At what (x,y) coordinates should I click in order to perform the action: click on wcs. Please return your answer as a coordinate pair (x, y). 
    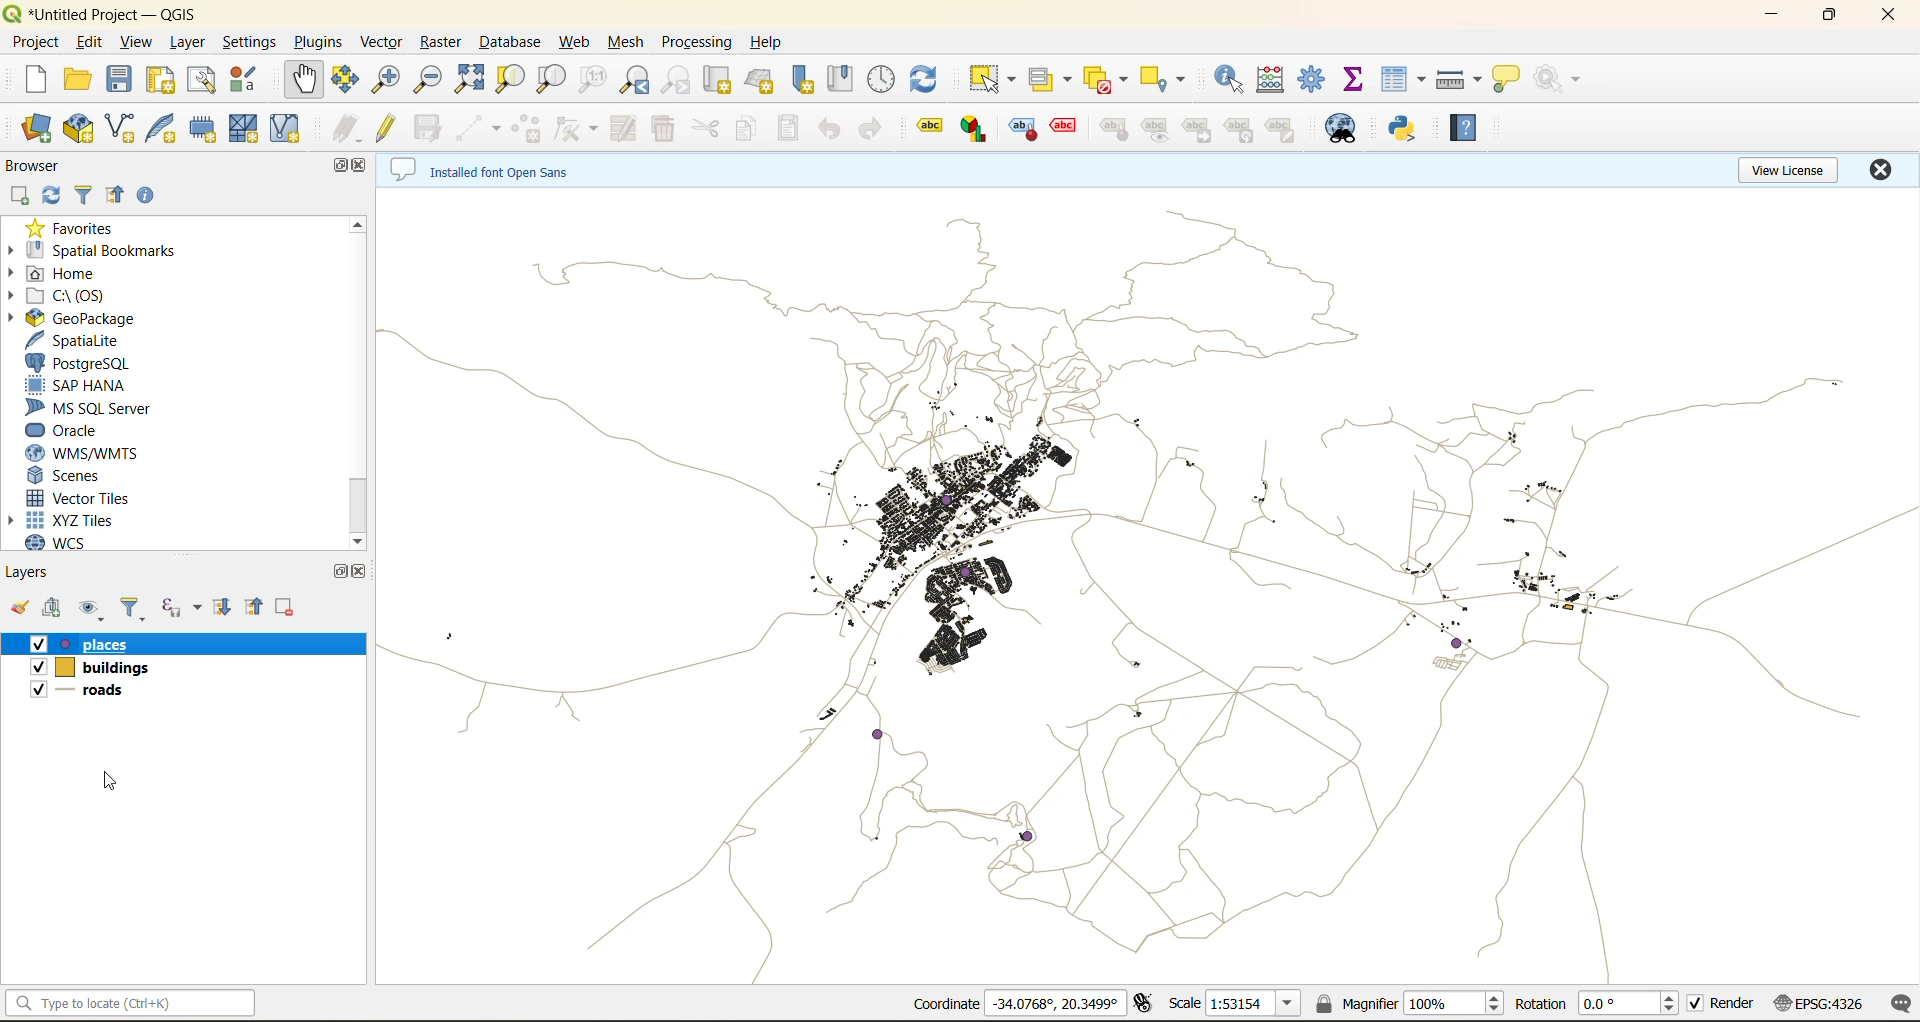
    Looking at the image, I should click on (67, 543).